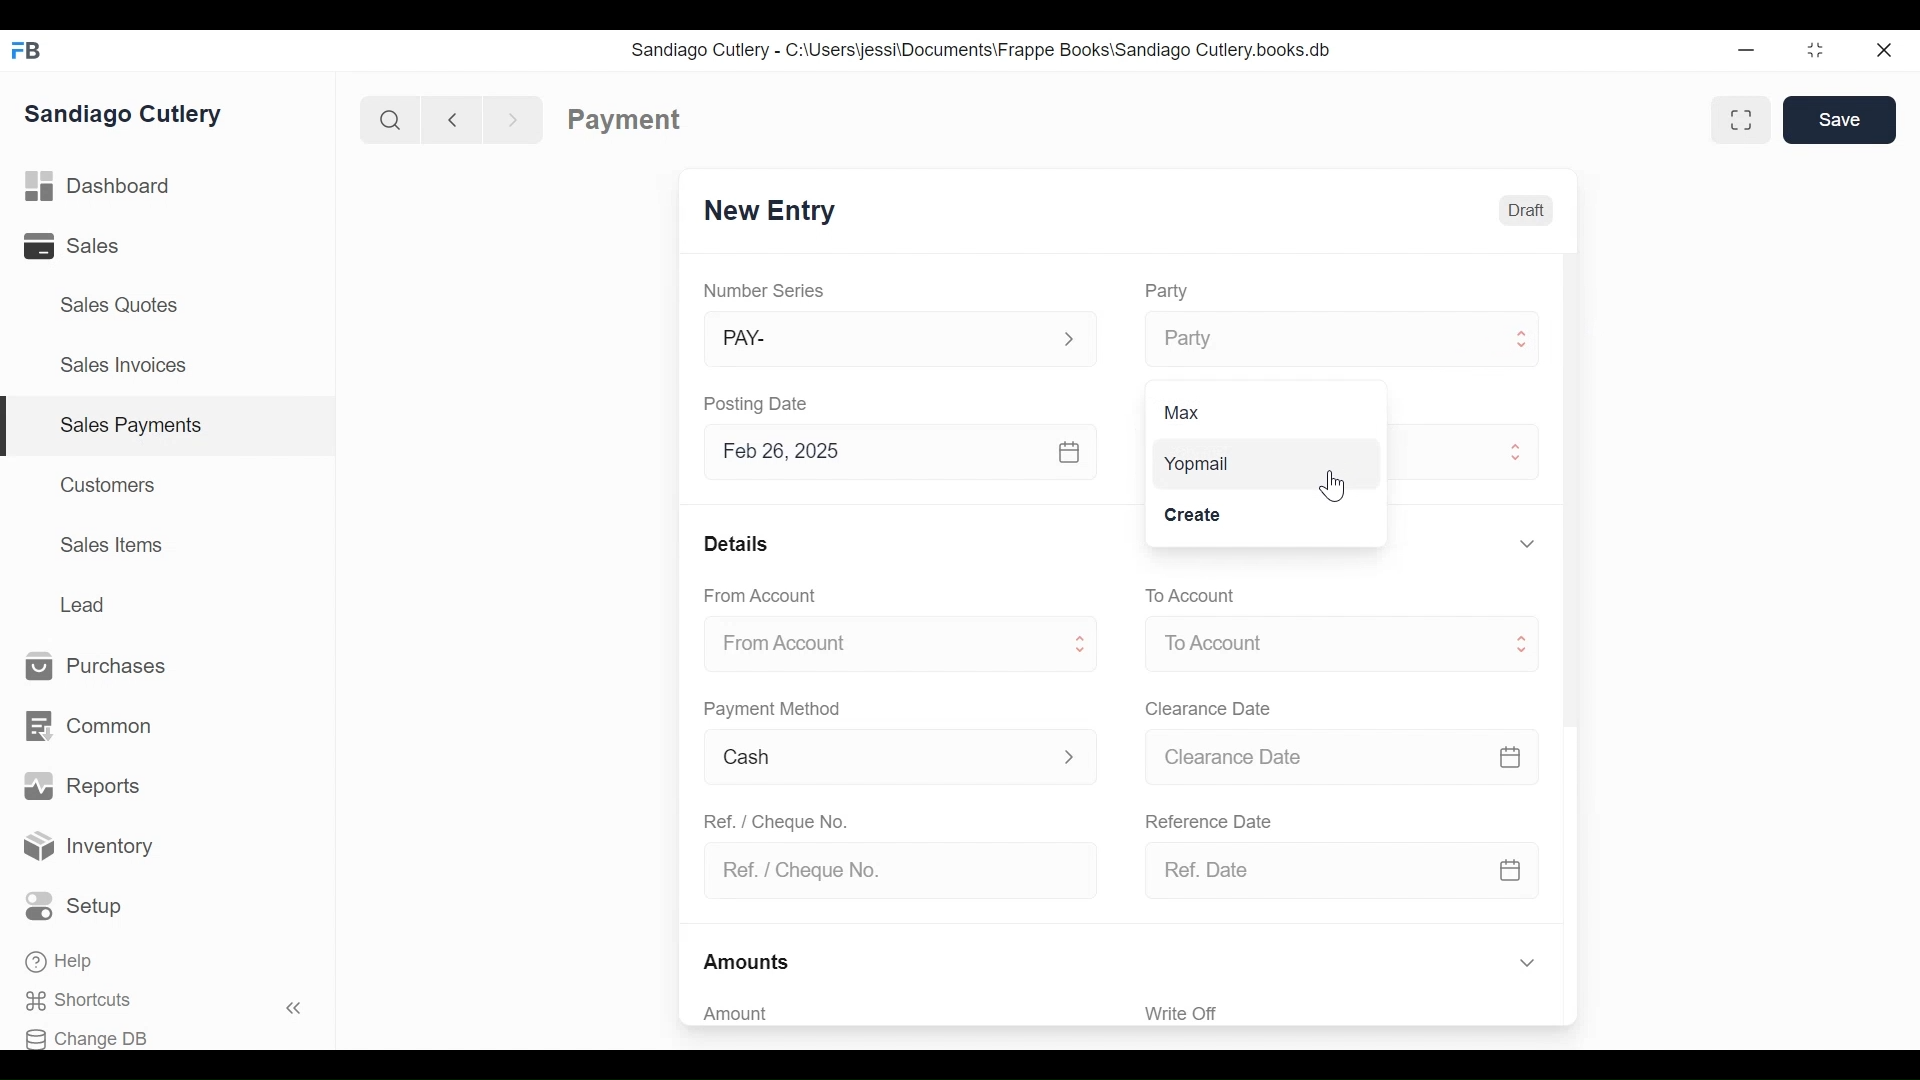 The image size is (1920, 1080). I want to click on Toggle form and full width , so click(1748, 116).